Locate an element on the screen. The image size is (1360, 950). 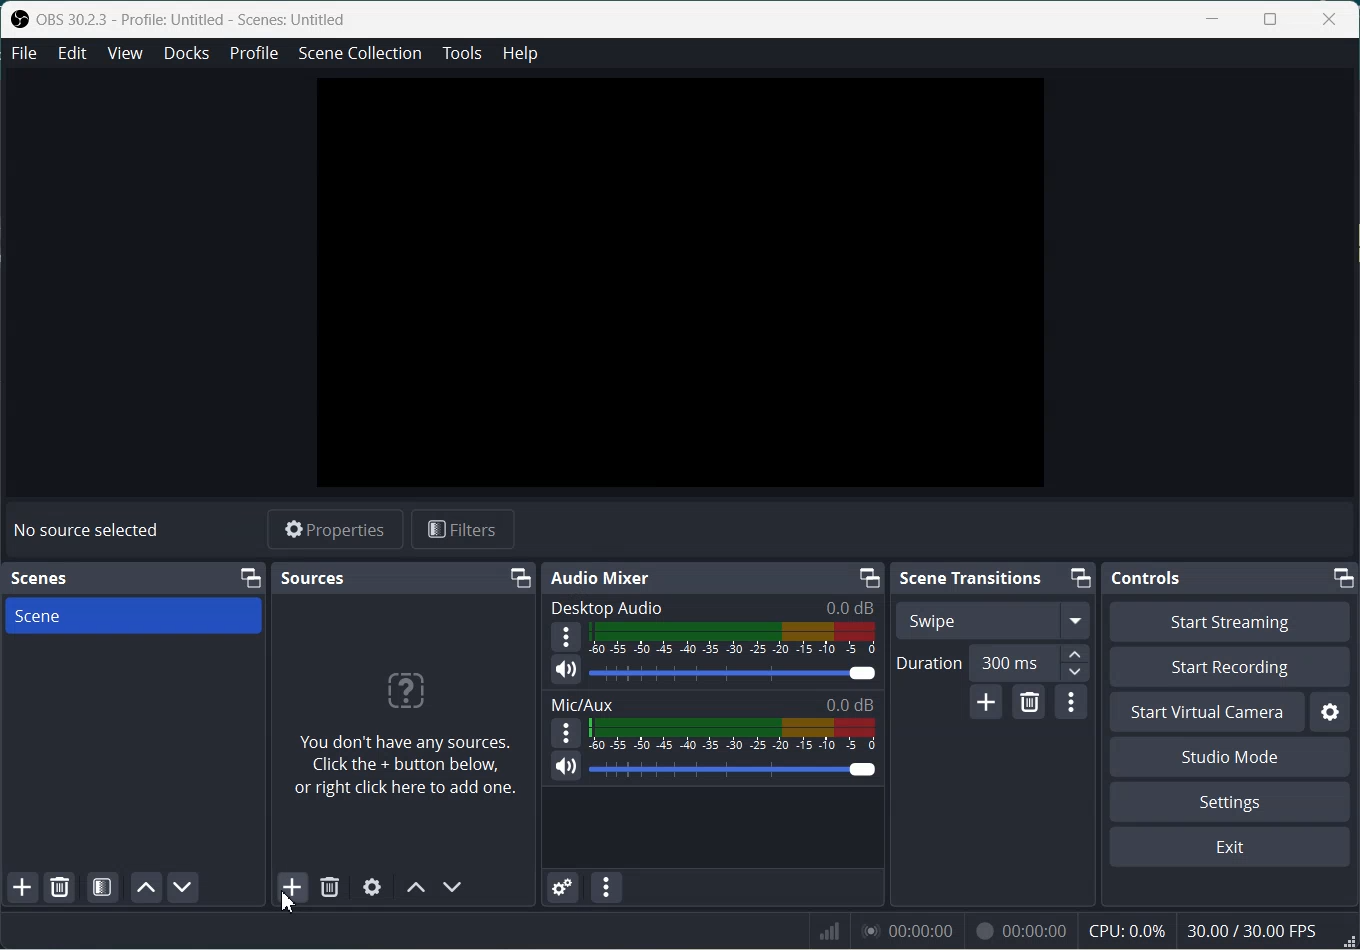
Tools is located at coordinates (463, 53).